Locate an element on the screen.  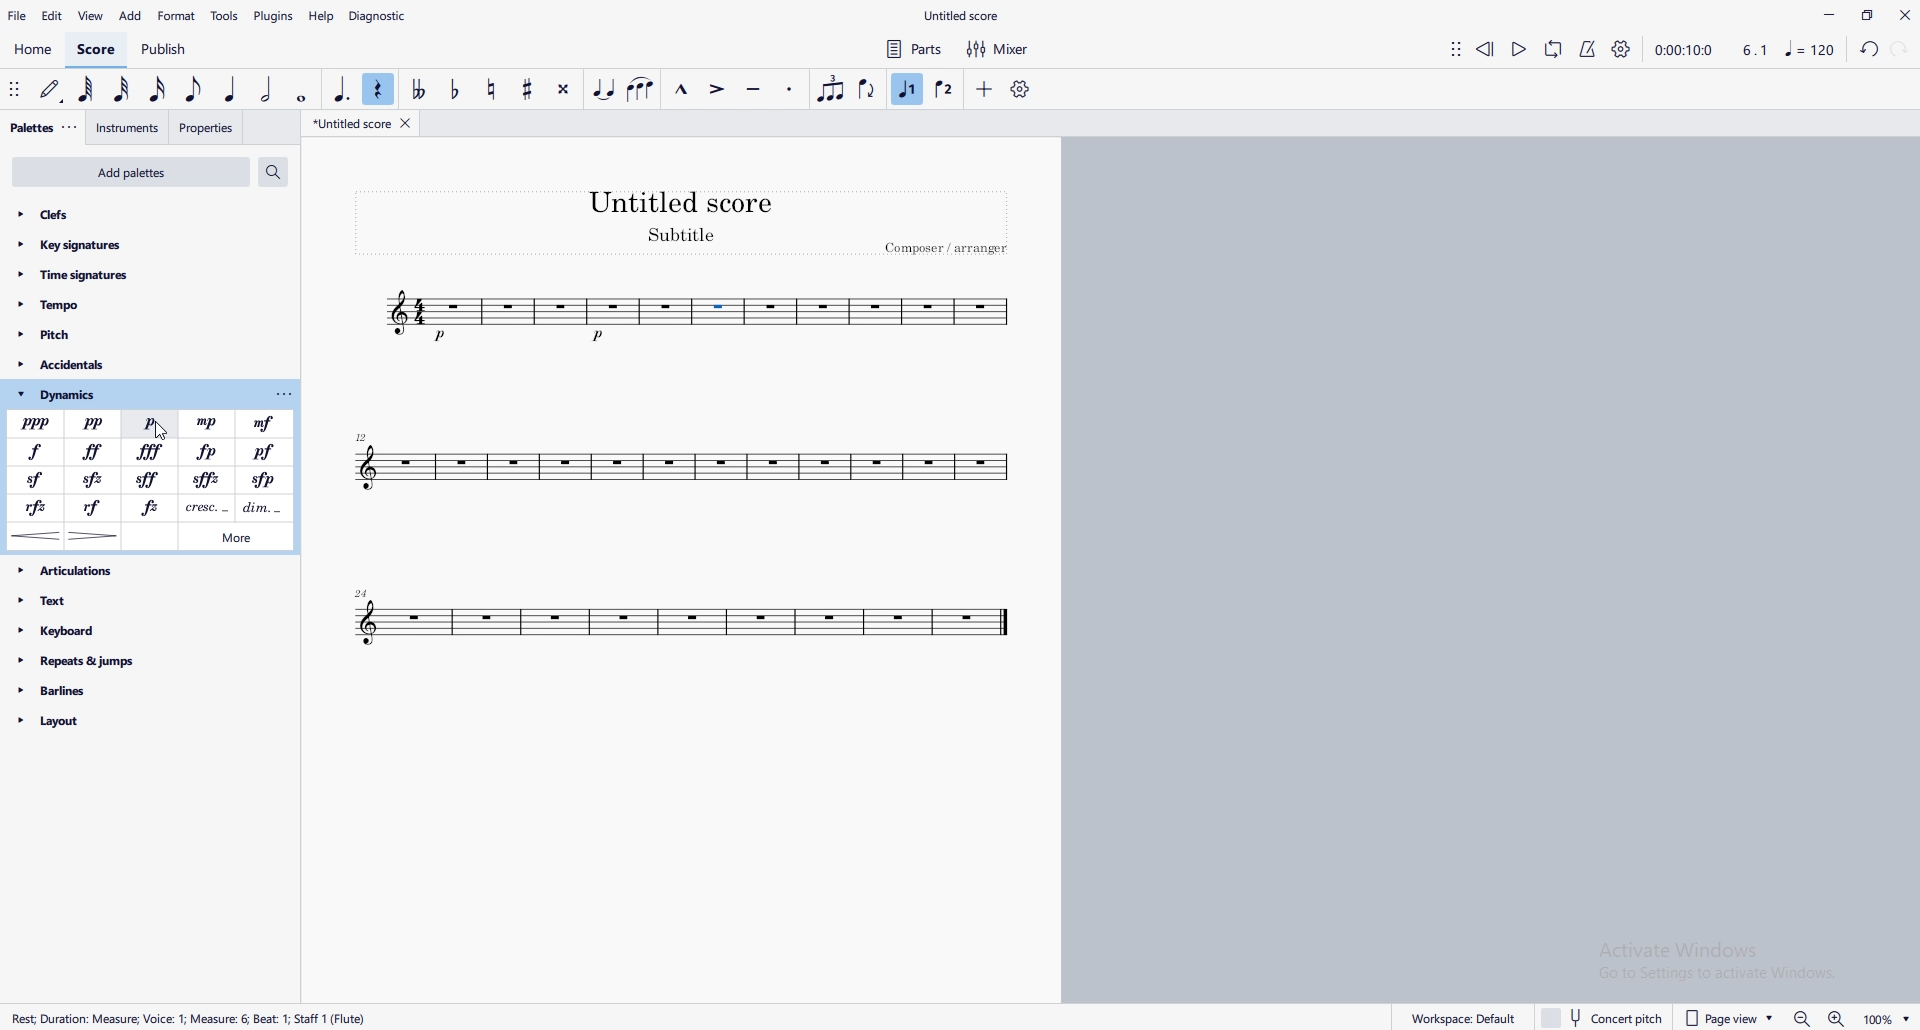
minimize is located at coordinates (1830, 14).